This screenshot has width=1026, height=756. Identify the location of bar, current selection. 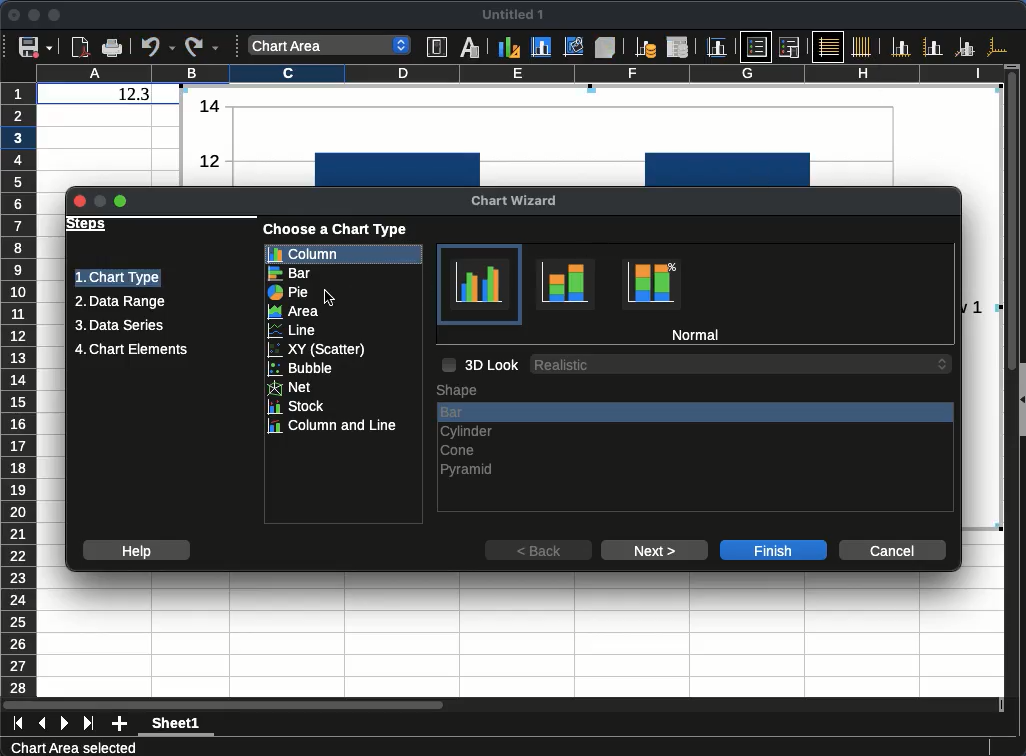
(696, 412).